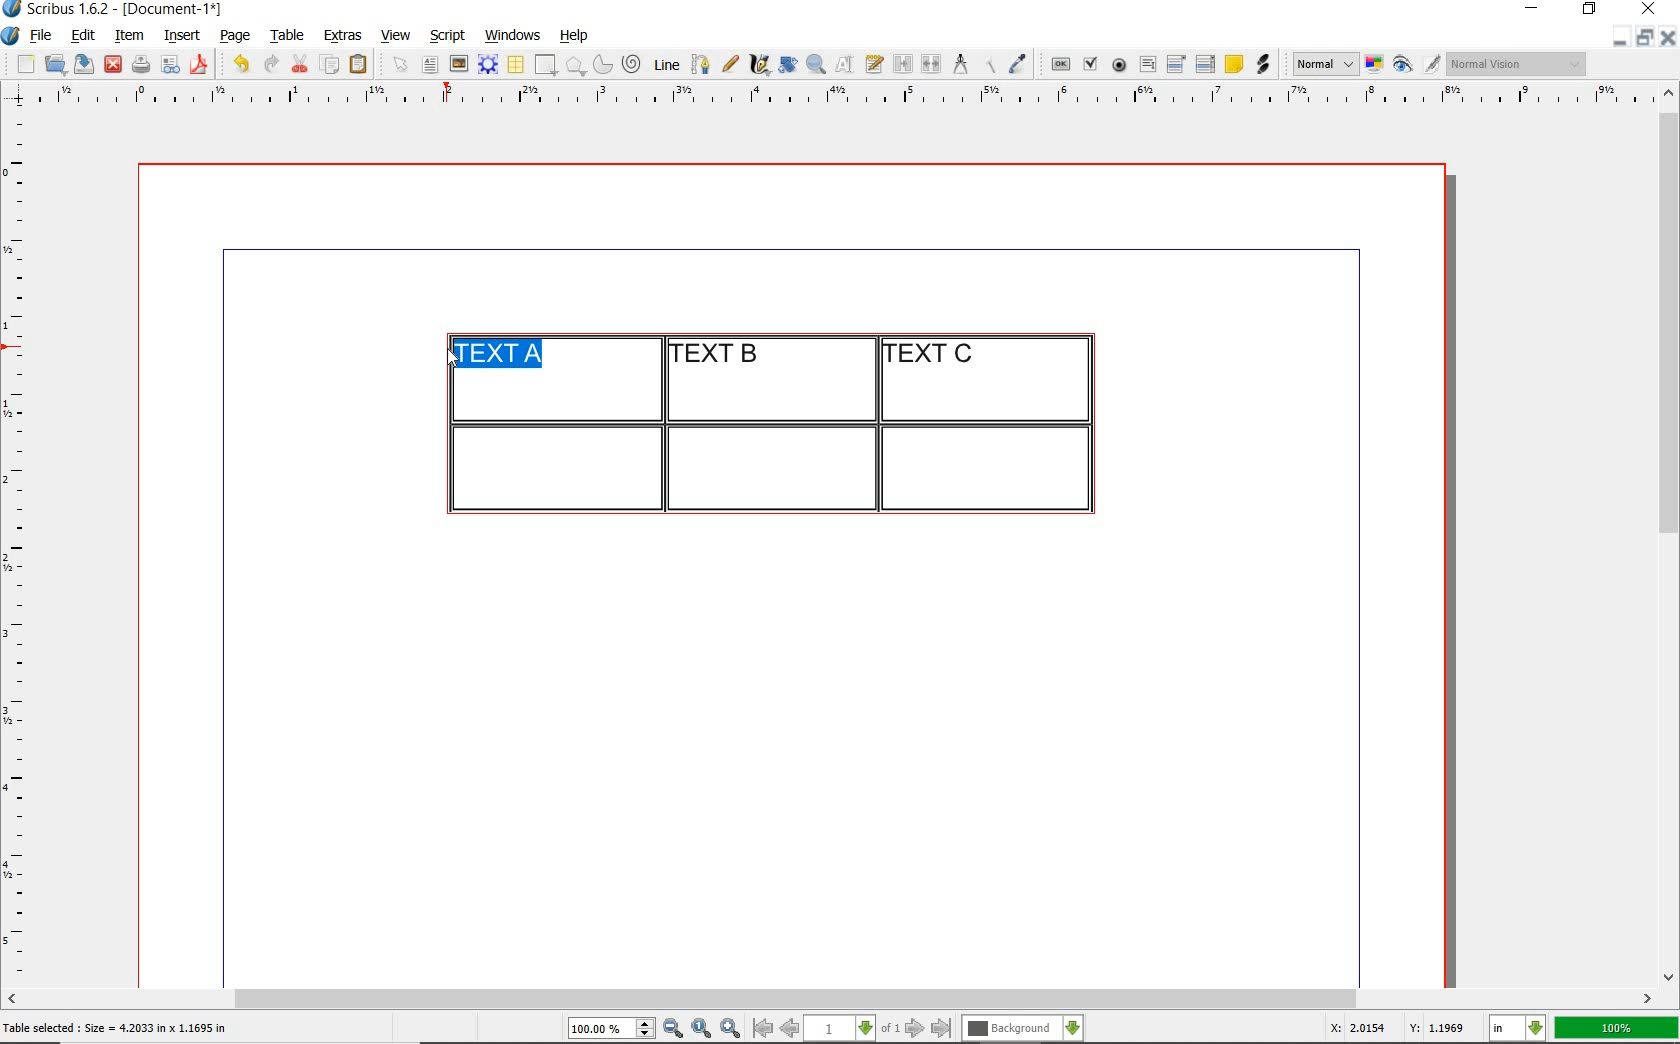  I want to click on text annotation, so click(1233, 65).